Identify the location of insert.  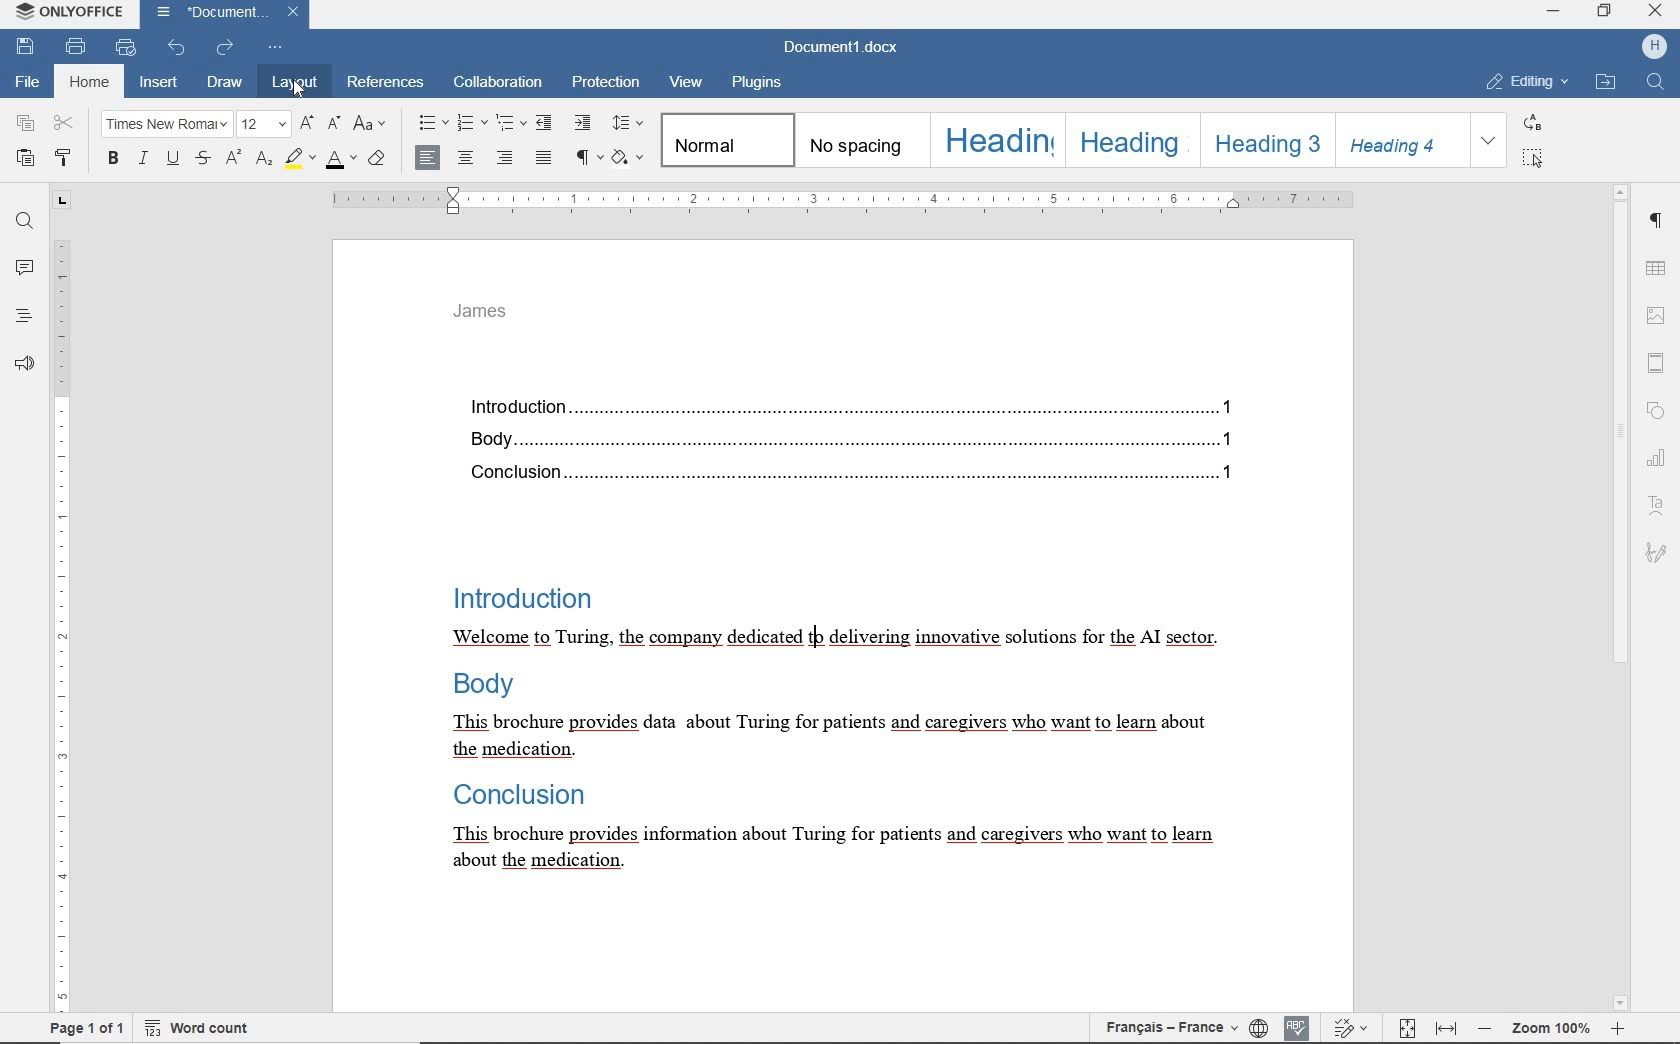
(155, 84).